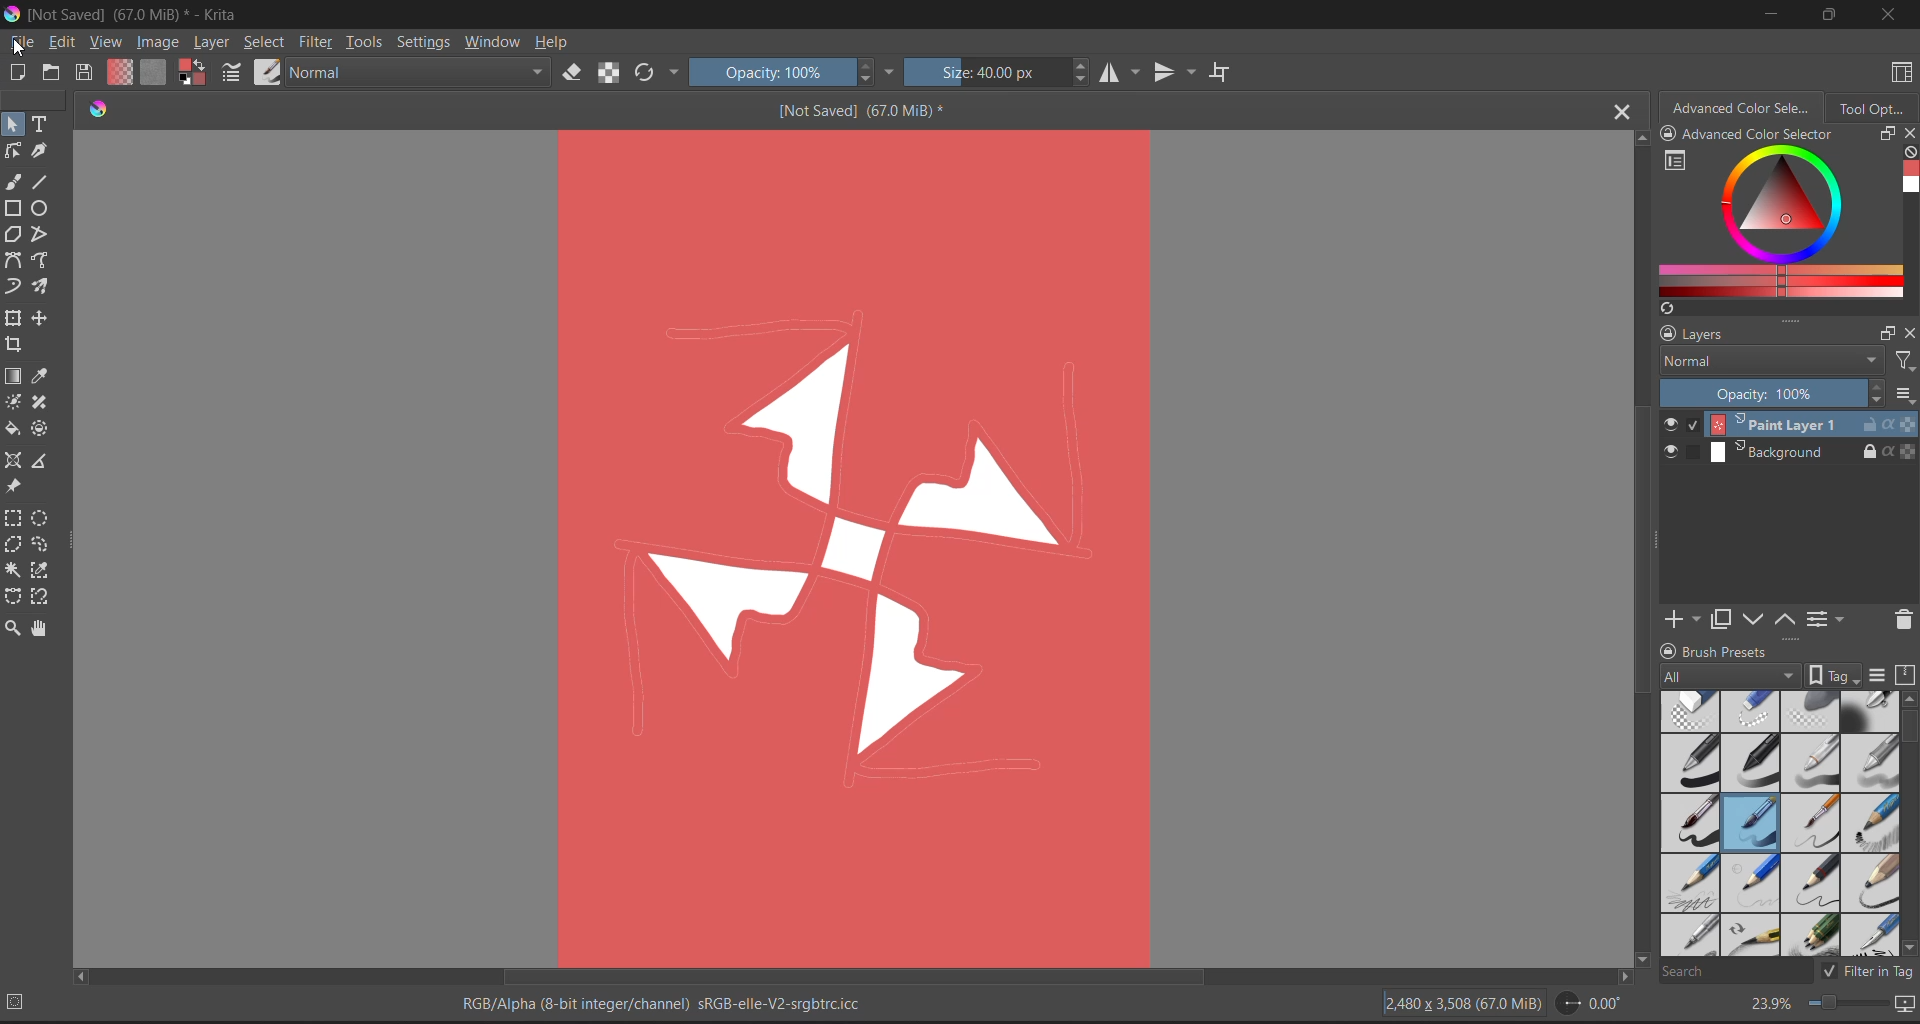 The height and width of the screenshot is (1024, 1920). I want to click on tools, so click(44, 319).